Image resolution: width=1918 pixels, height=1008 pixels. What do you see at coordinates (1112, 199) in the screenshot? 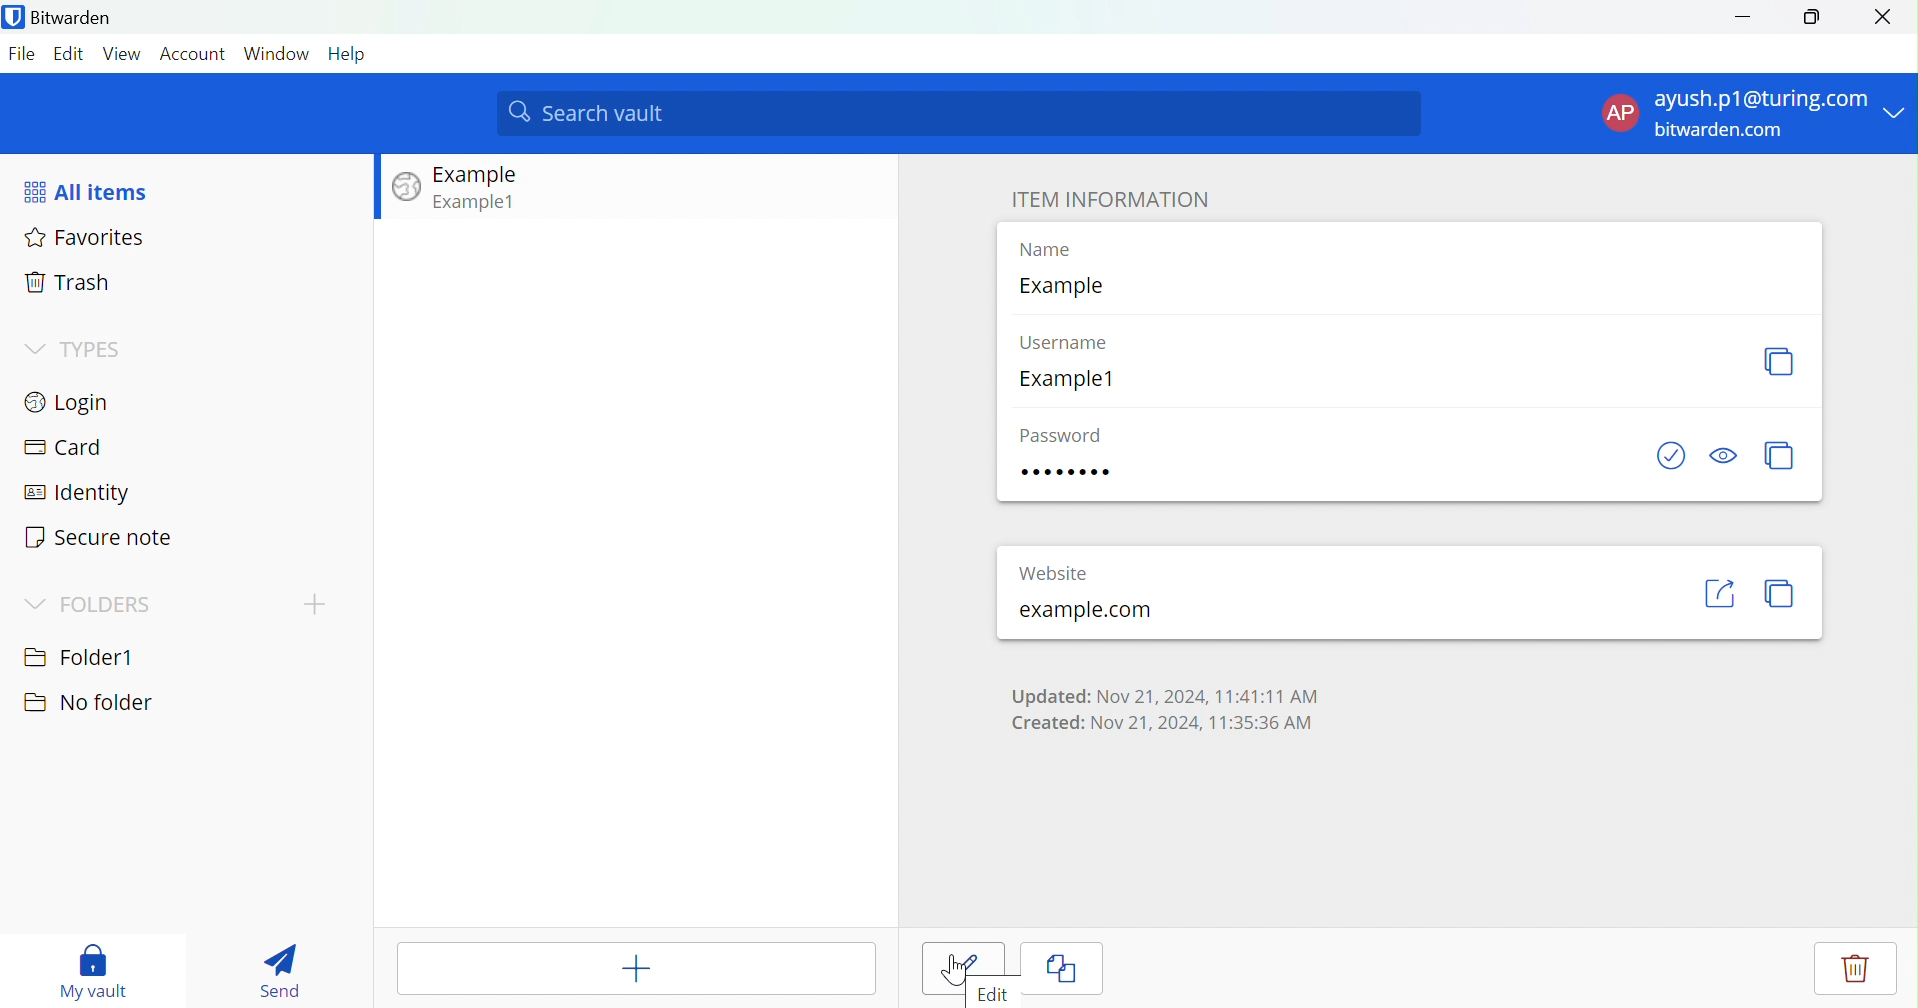
I see `ITEM INFORMATION` at bounding box center [1112, 199].